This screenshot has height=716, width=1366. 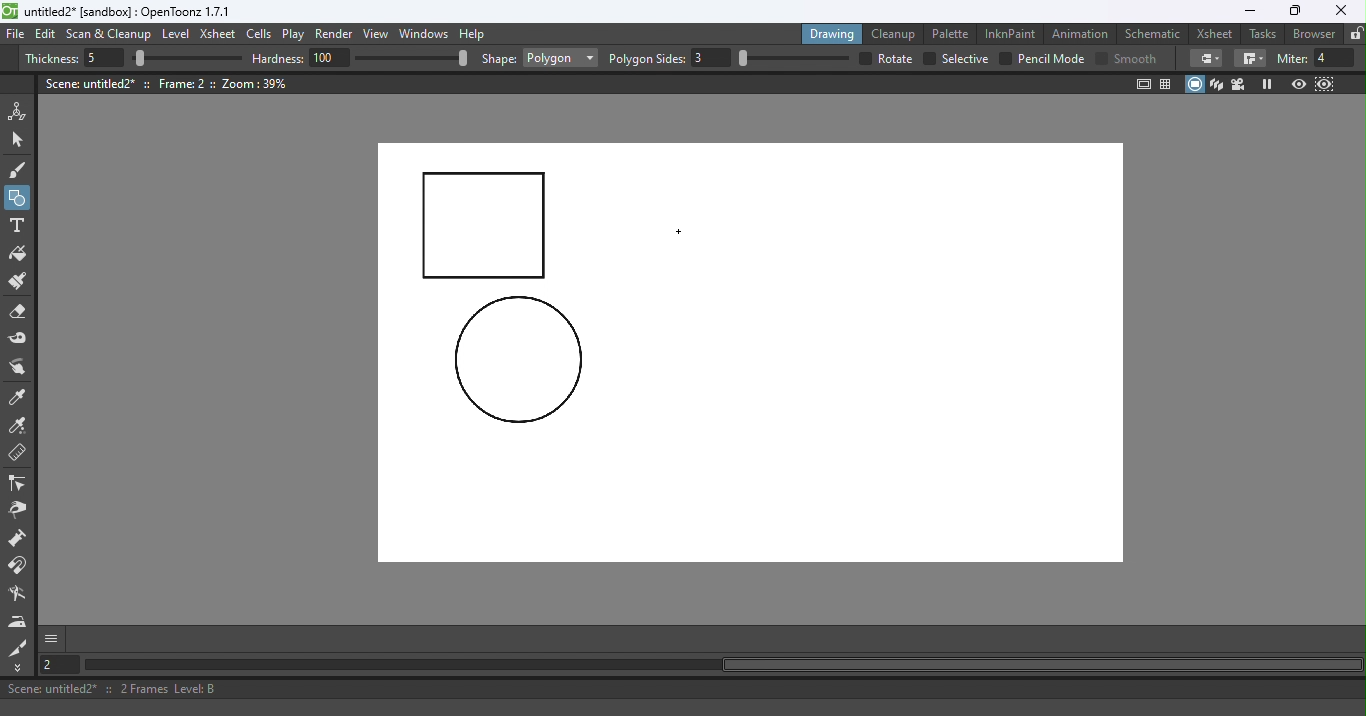 What do you see at coordinates (897, 58) in the screenshot?
I see `over all` at bounding box center [897, 58].